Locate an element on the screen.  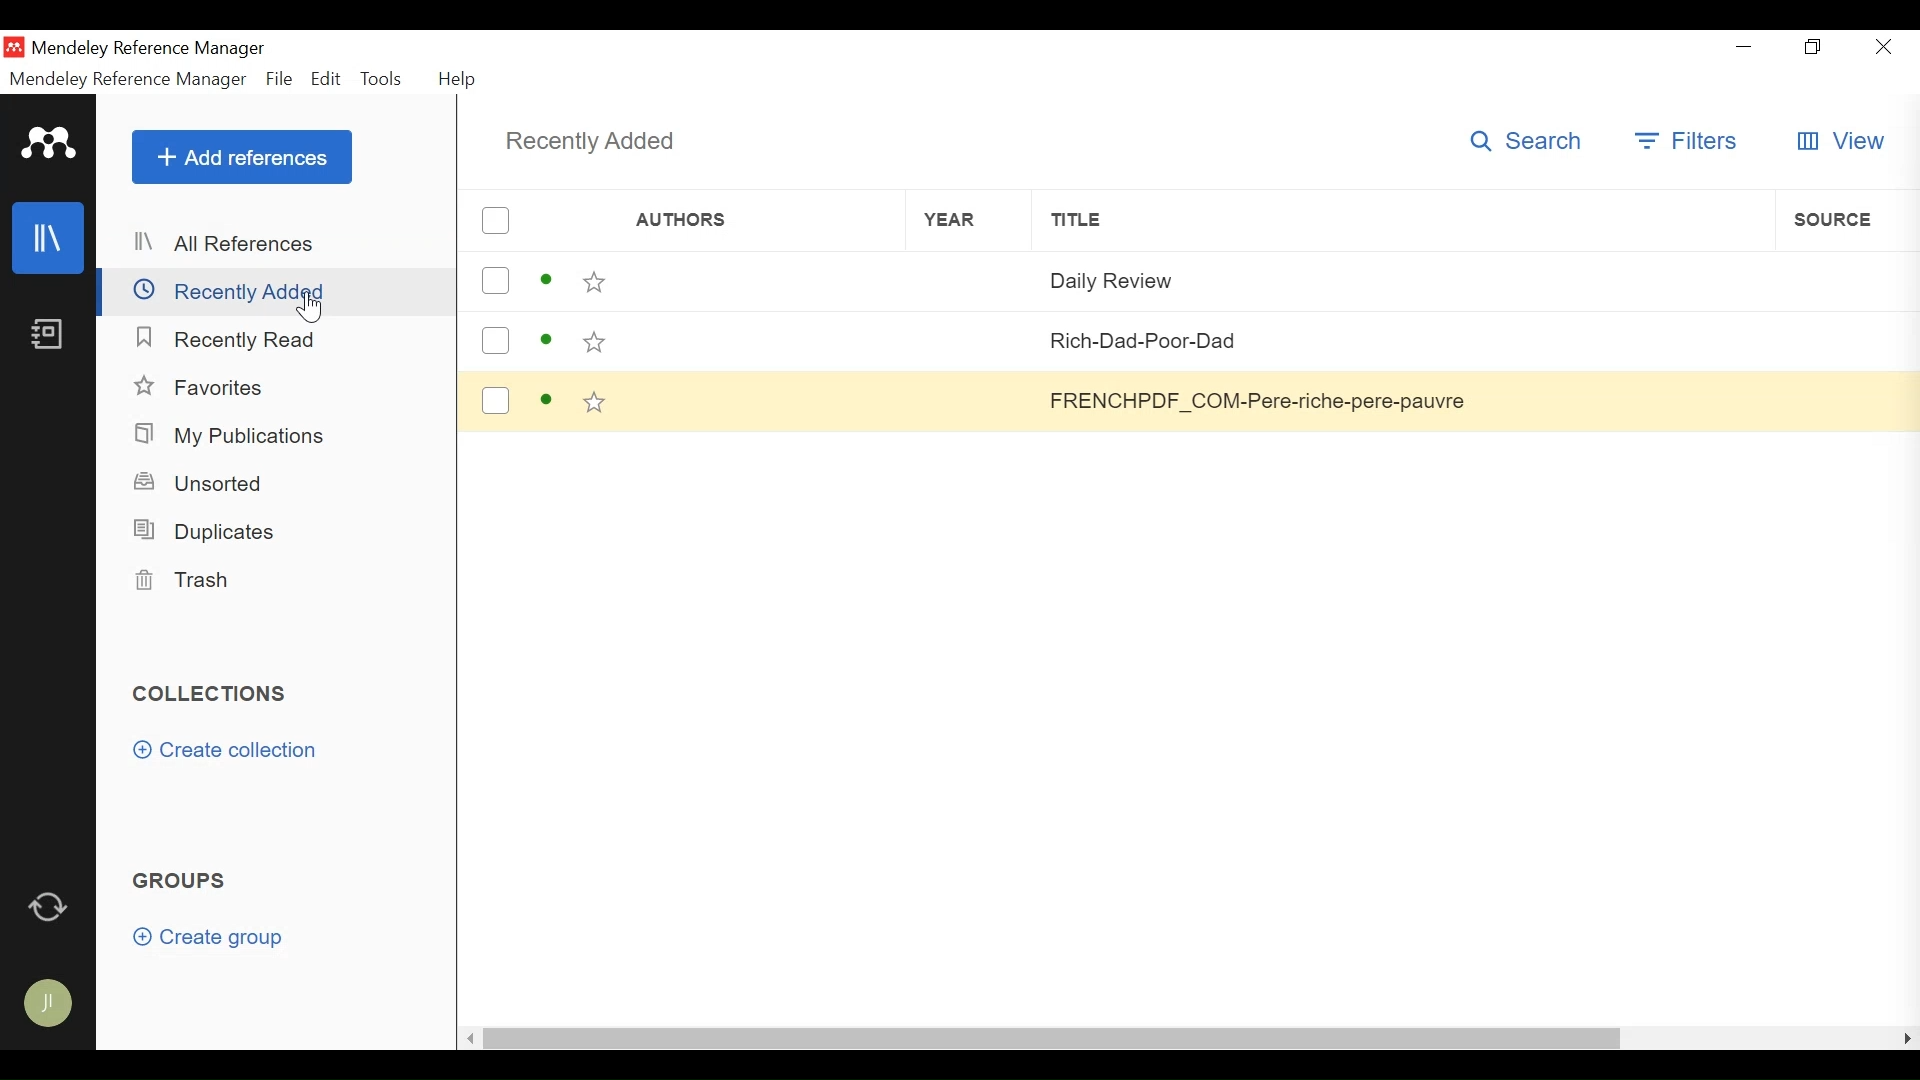
Author is located at coordinates (734, 342).